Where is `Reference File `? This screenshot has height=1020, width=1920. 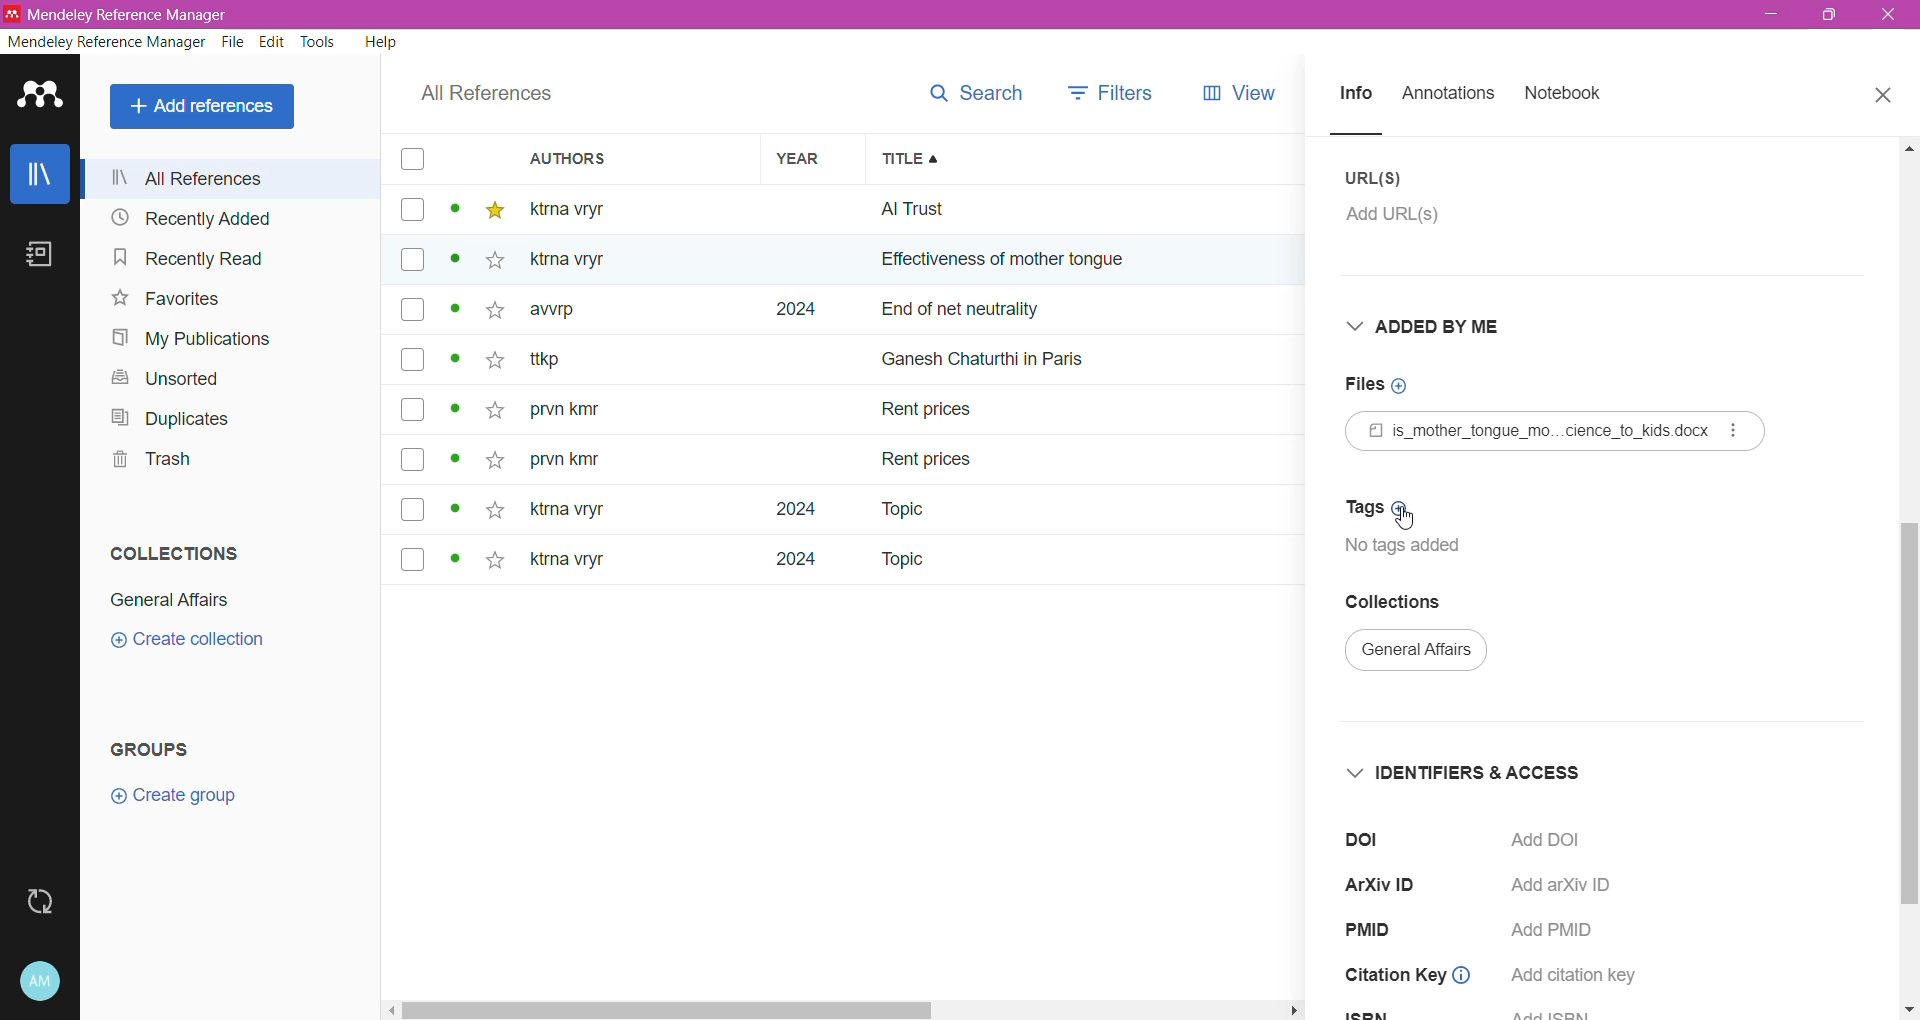 Reference File  is located at coordinates (1556, 431).